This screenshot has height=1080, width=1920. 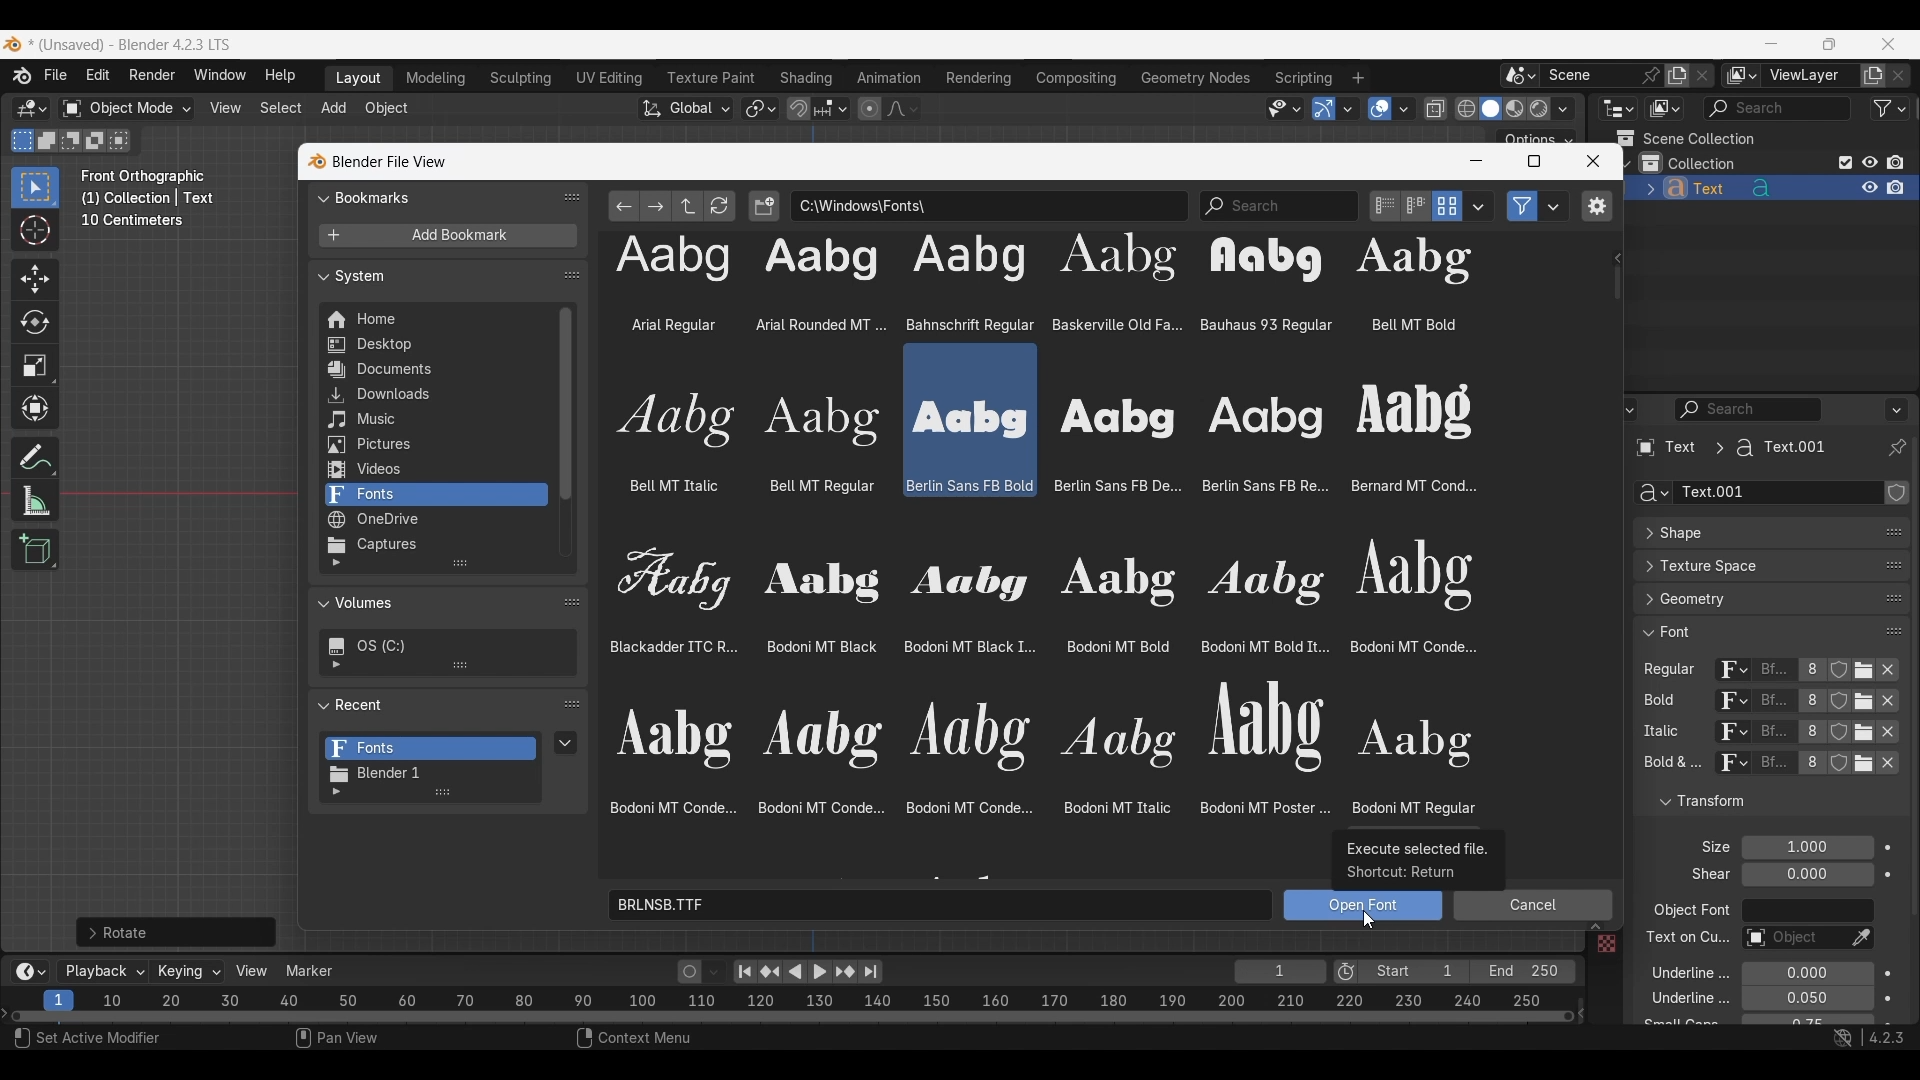 I want to click on Parent directory, so click(x=688, y=206).